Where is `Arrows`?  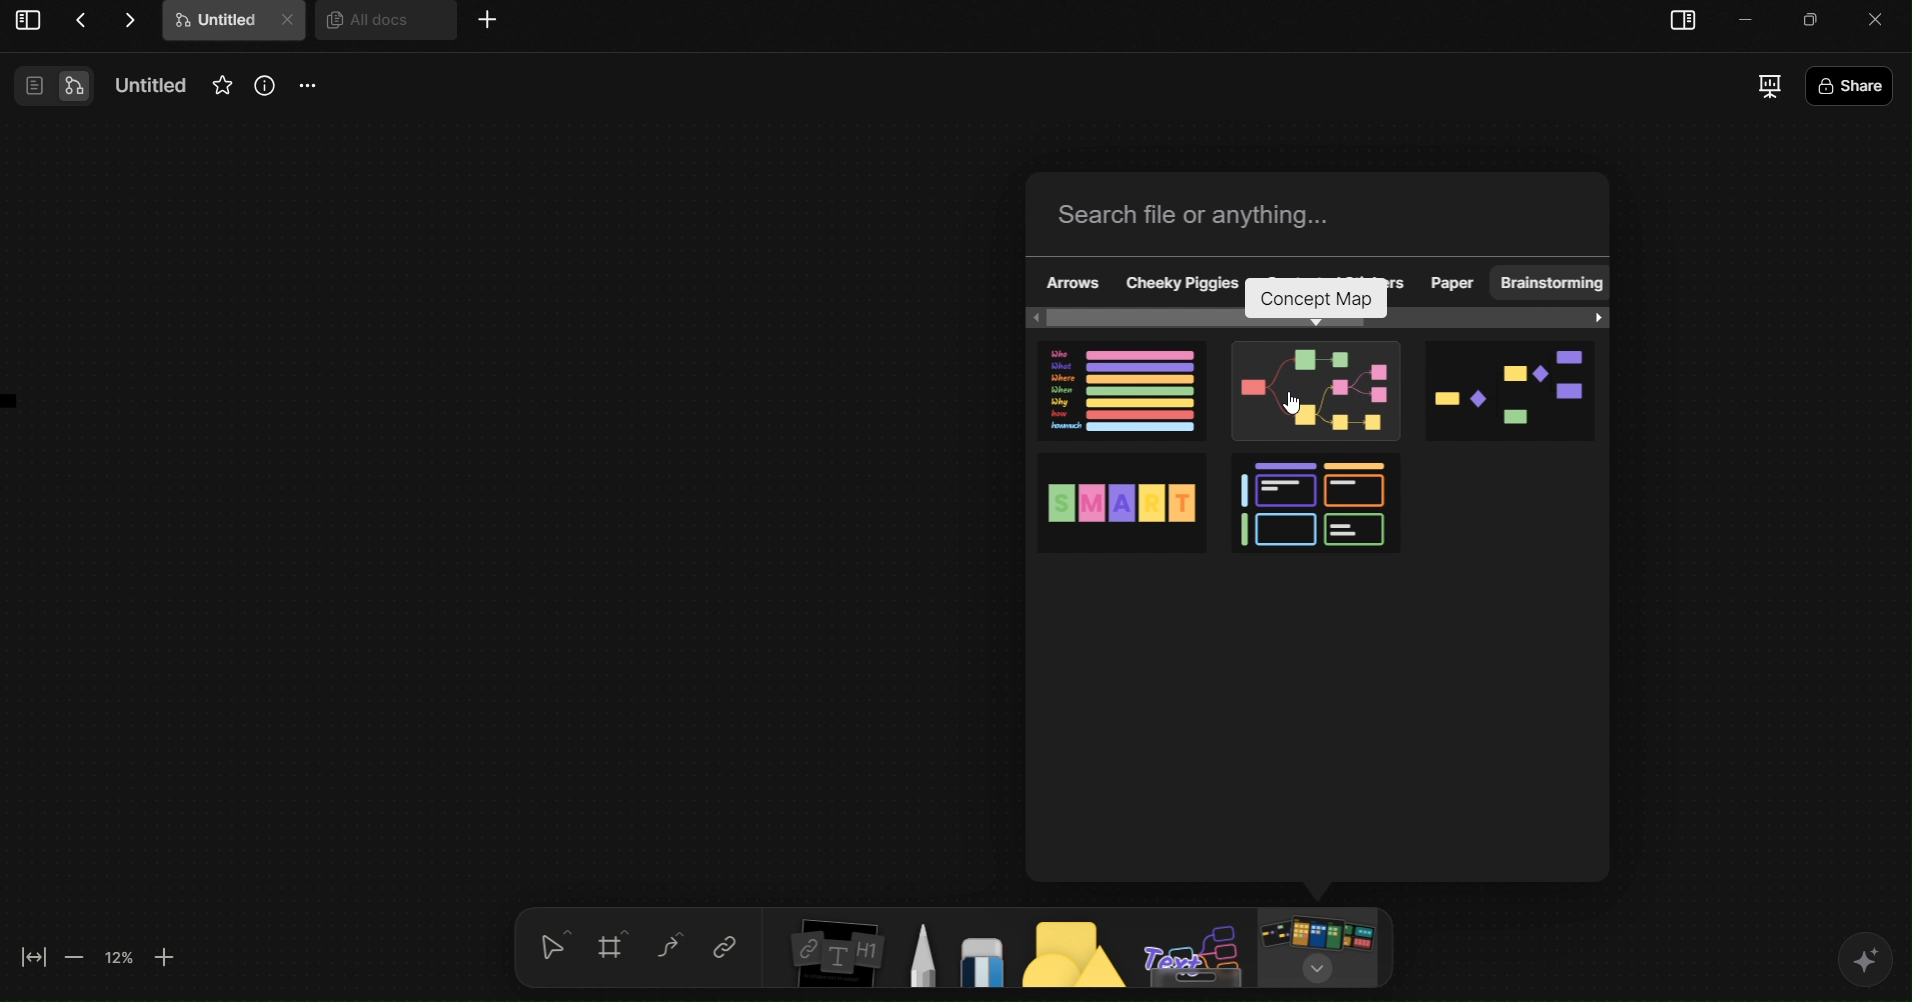
Arrows is located at coordinates (1072, 284).